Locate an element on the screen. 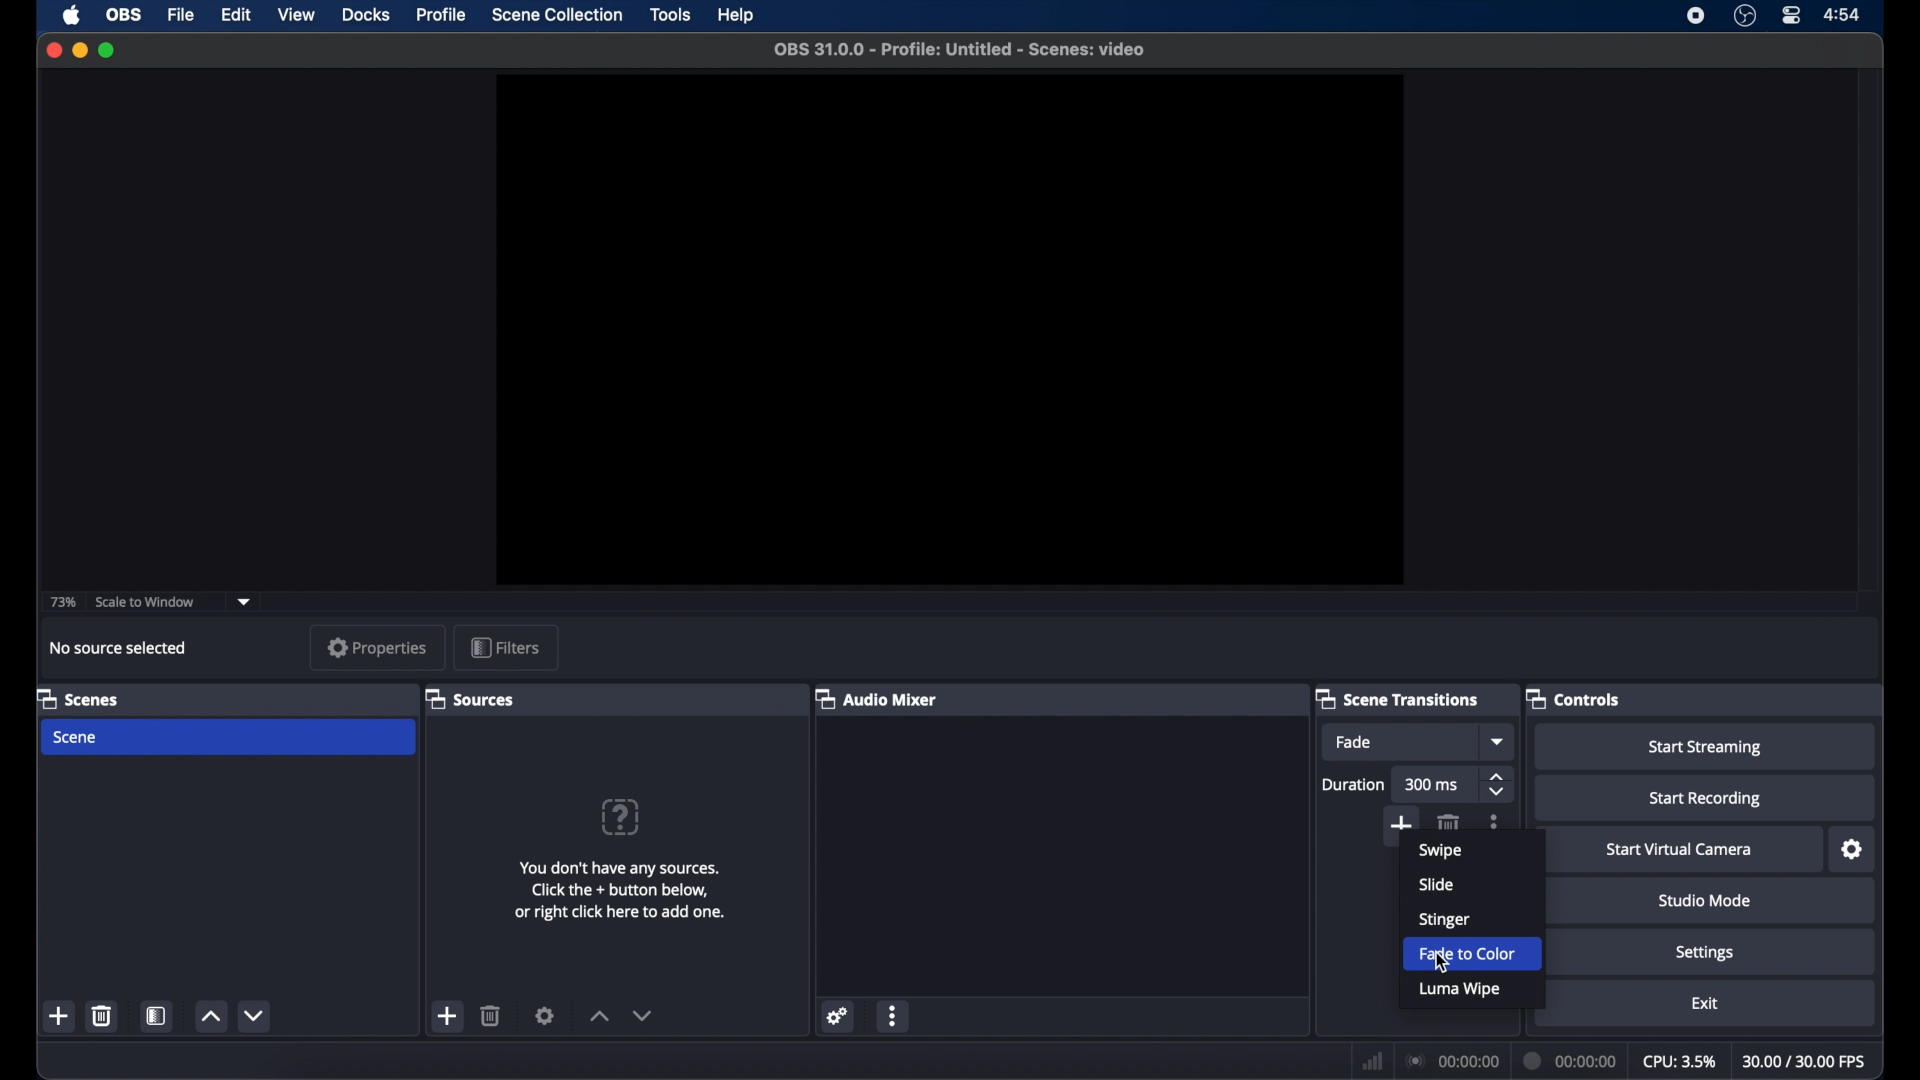 This screenshot has width=1920, height=1080. add is located at coordinates (58, 1015).